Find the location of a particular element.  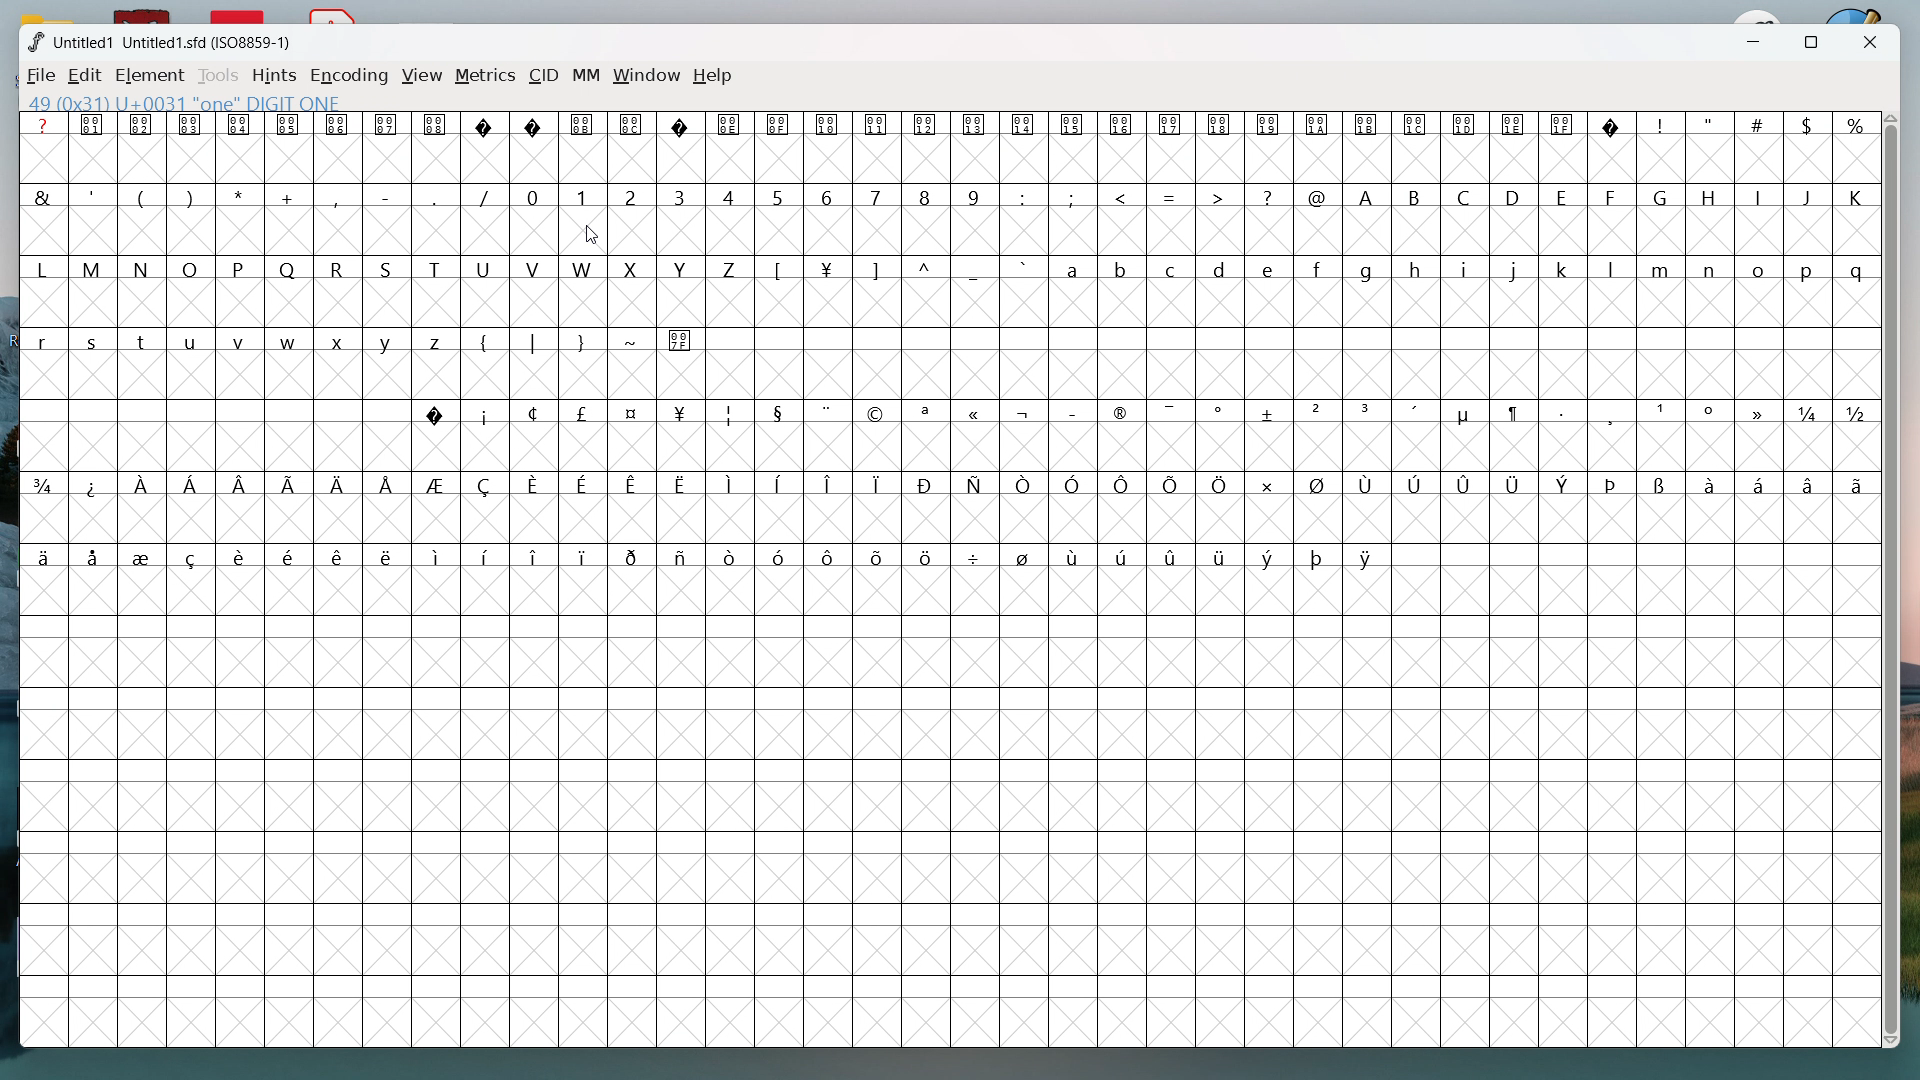

symbol is located at coordinates (1169, 411).